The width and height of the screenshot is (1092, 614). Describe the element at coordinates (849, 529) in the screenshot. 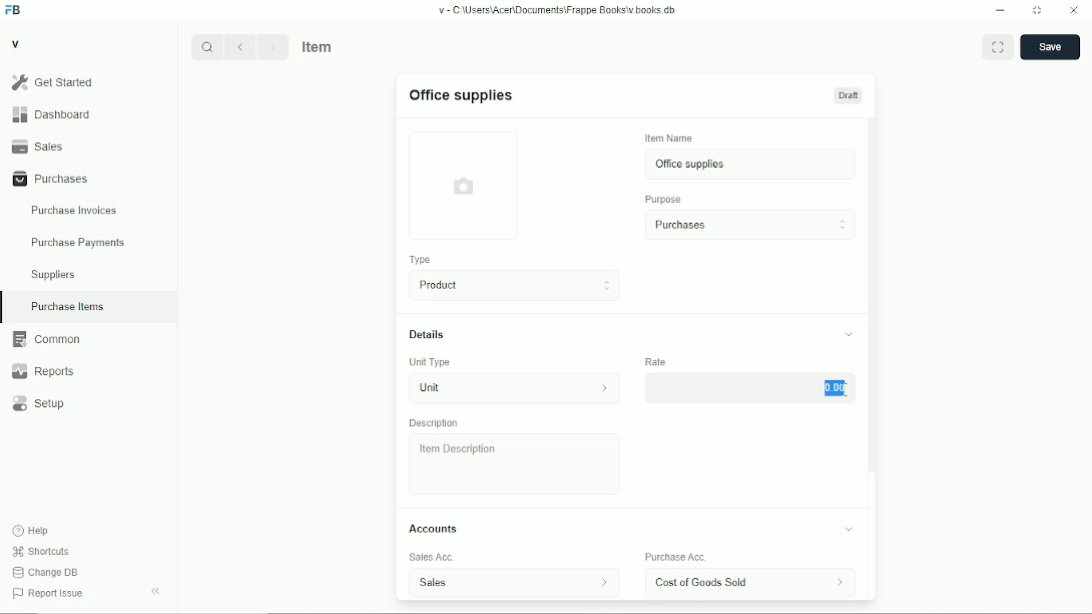

I see `toggle expand/collapse` at that location.